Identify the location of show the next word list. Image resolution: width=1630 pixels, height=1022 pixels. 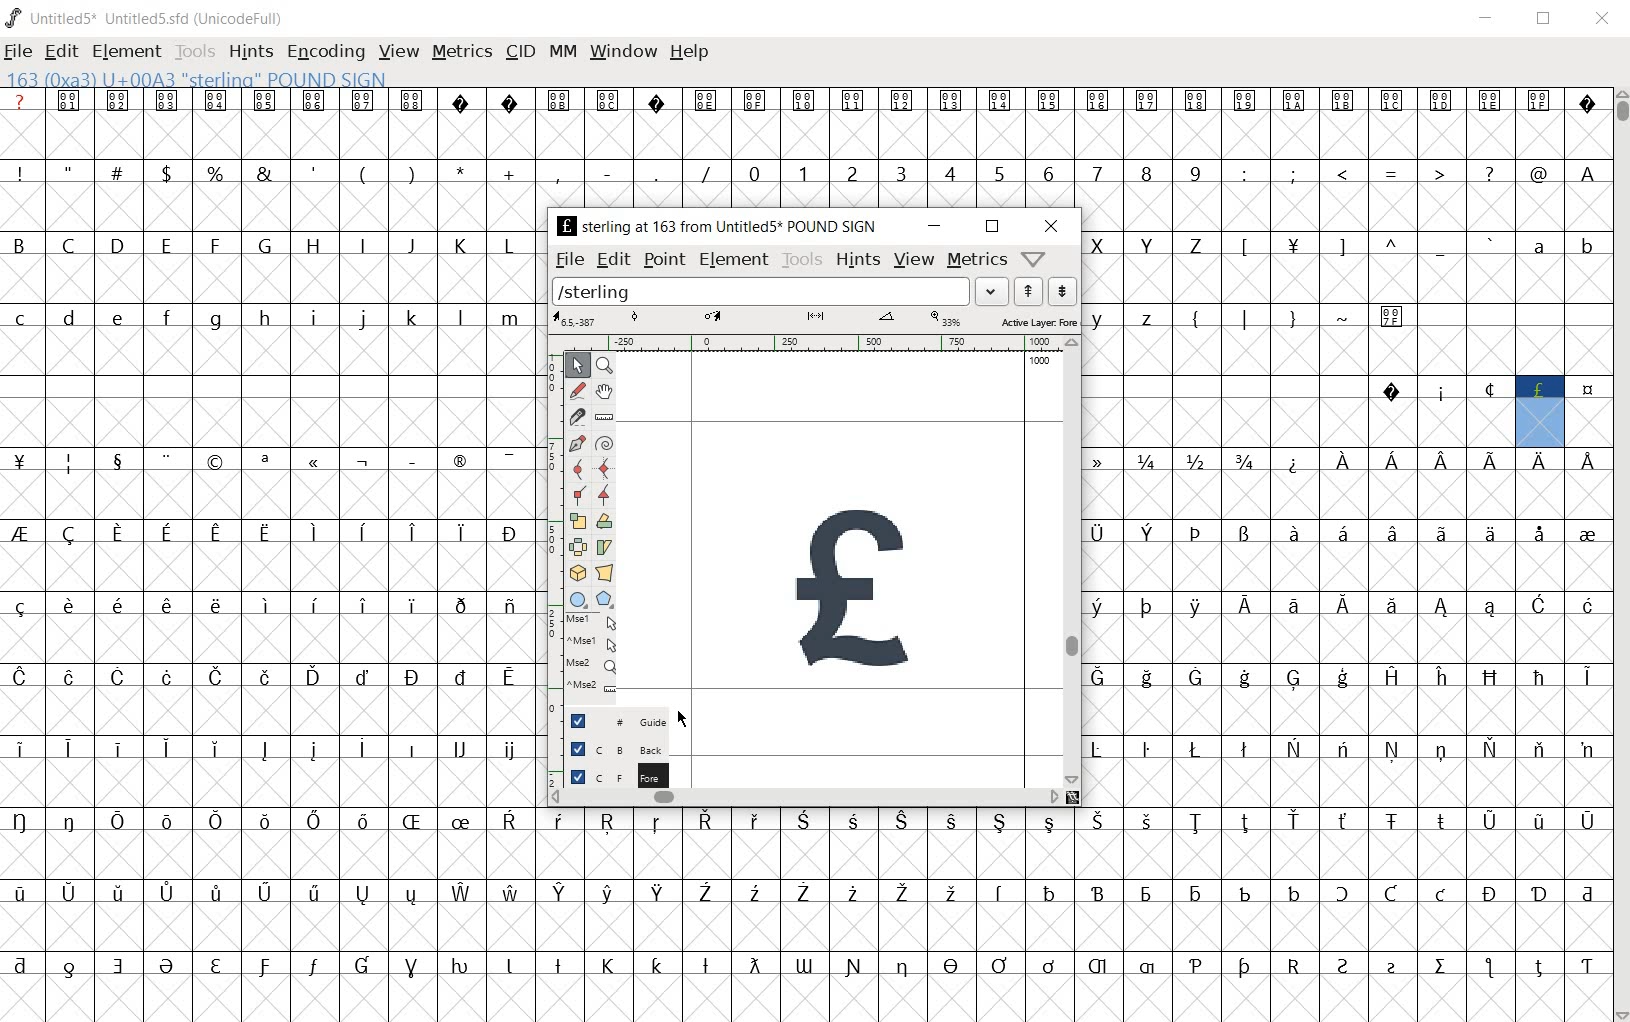
(1063, 291).